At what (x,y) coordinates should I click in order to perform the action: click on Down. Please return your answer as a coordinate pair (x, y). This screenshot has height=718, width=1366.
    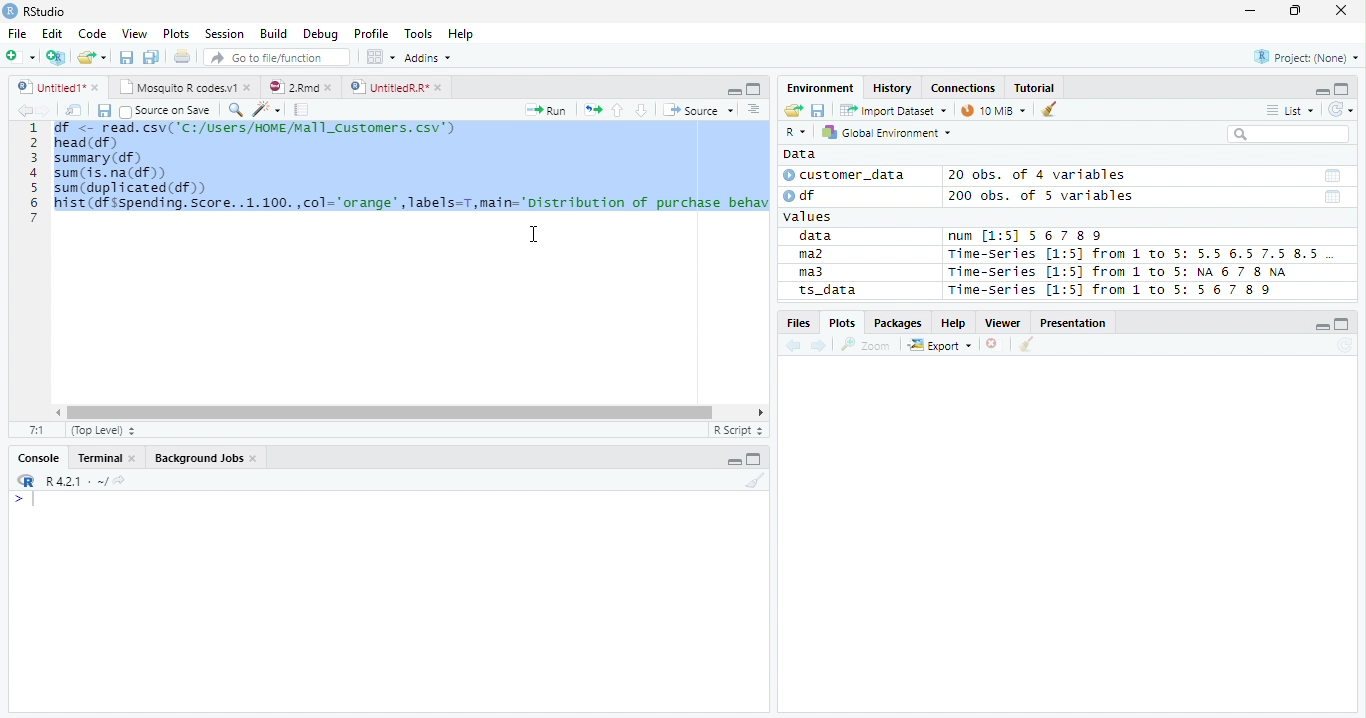
    Looking at the image, I should click on (641, 111).